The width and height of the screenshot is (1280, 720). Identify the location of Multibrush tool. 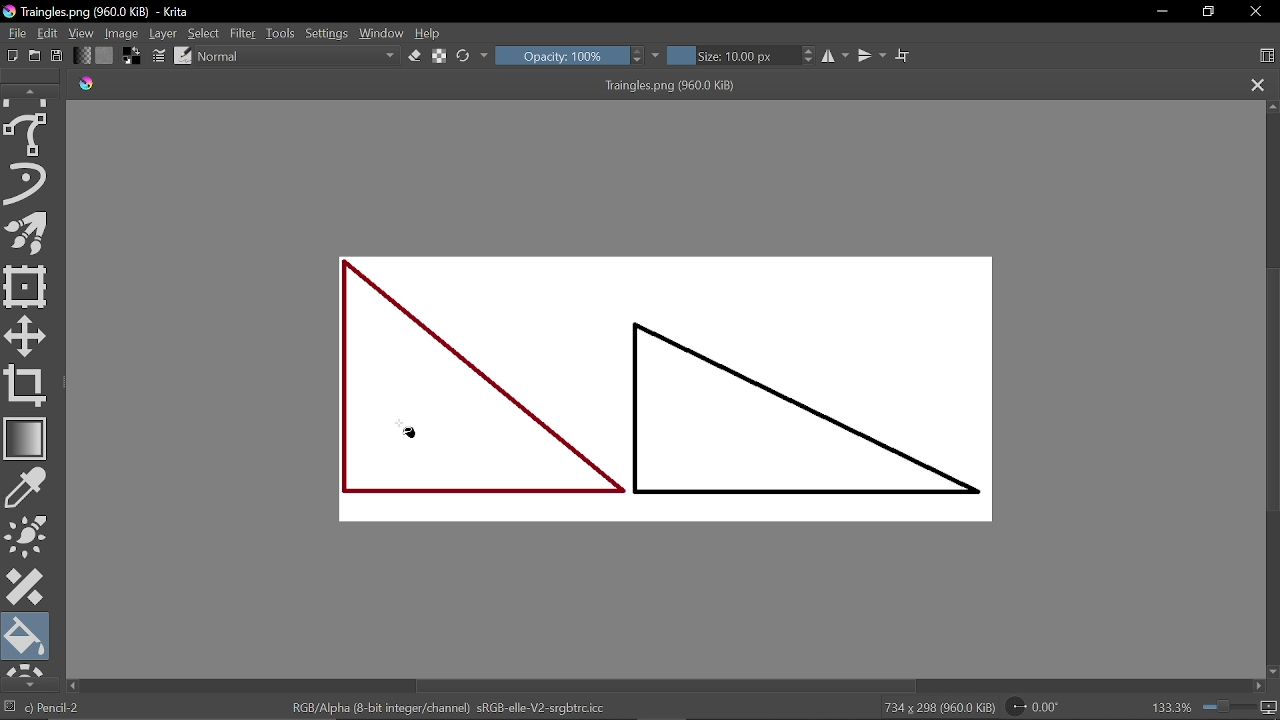
(29, 233).